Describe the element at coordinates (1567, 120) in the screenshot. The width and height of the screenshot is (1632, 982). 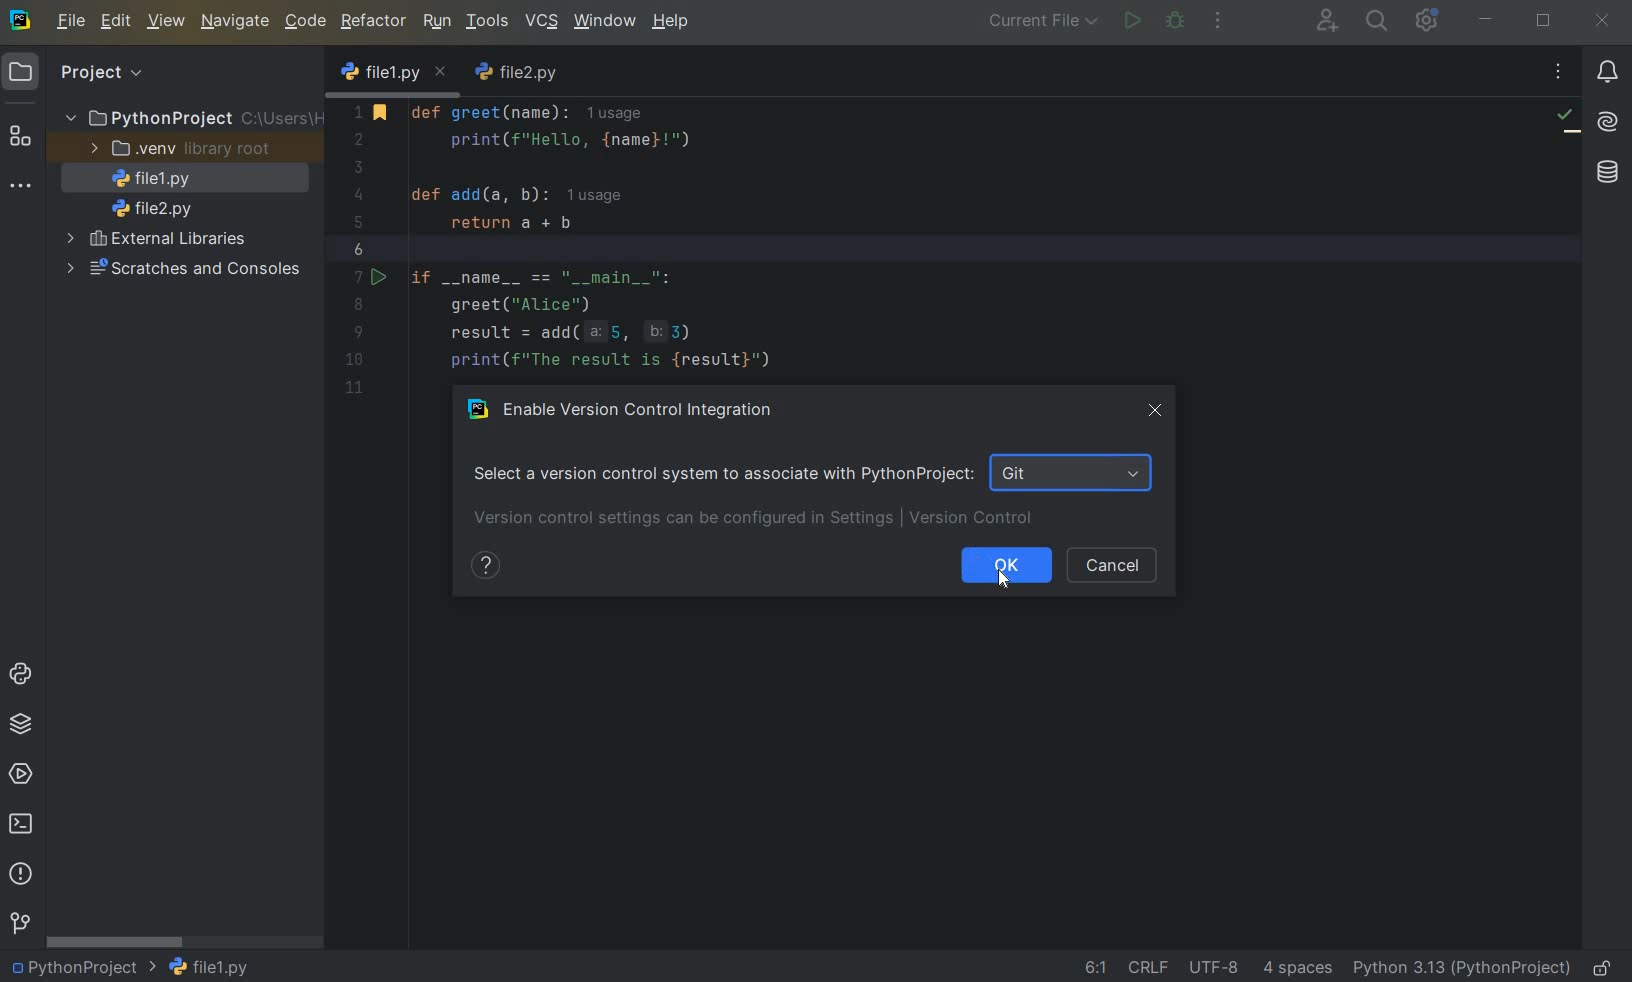
I see `no problems` at that location.